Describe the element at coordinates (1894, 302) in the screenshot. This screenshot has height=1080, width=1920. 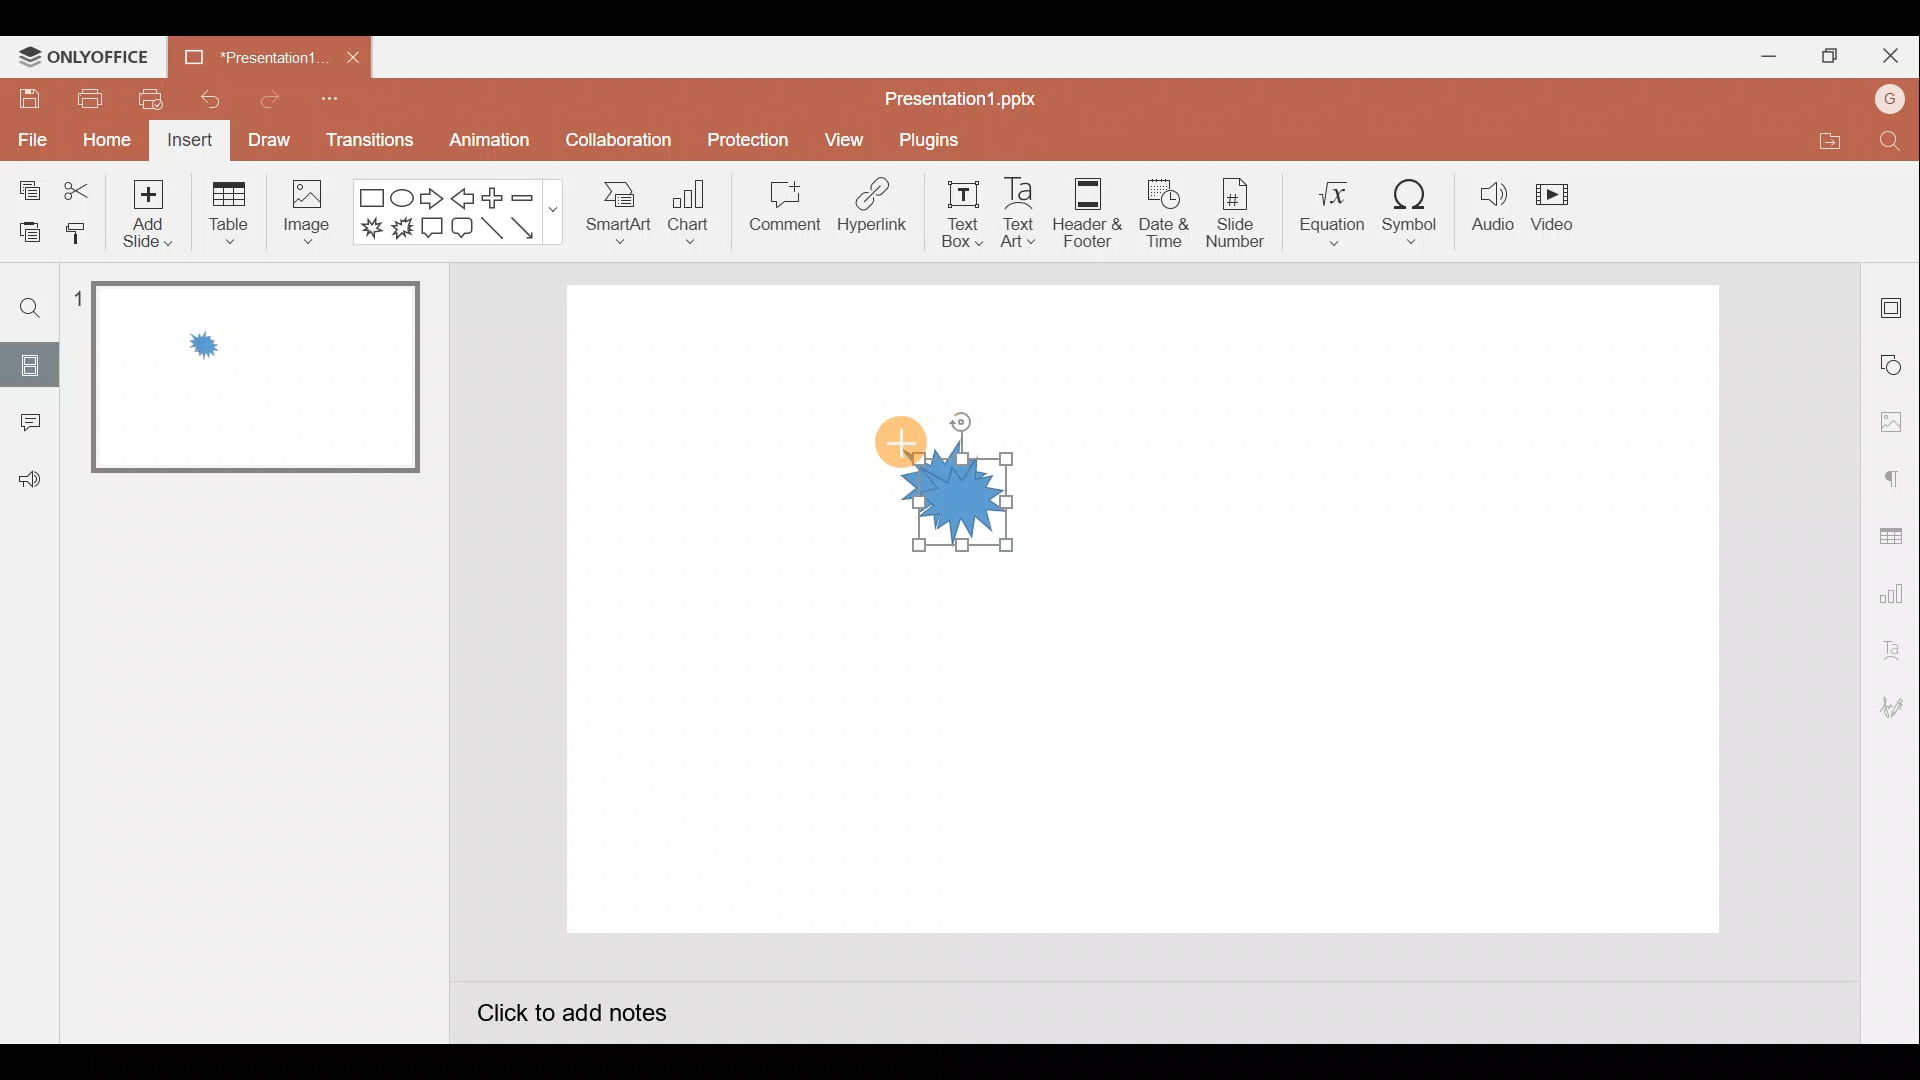
I see `Slide settings` at that location.